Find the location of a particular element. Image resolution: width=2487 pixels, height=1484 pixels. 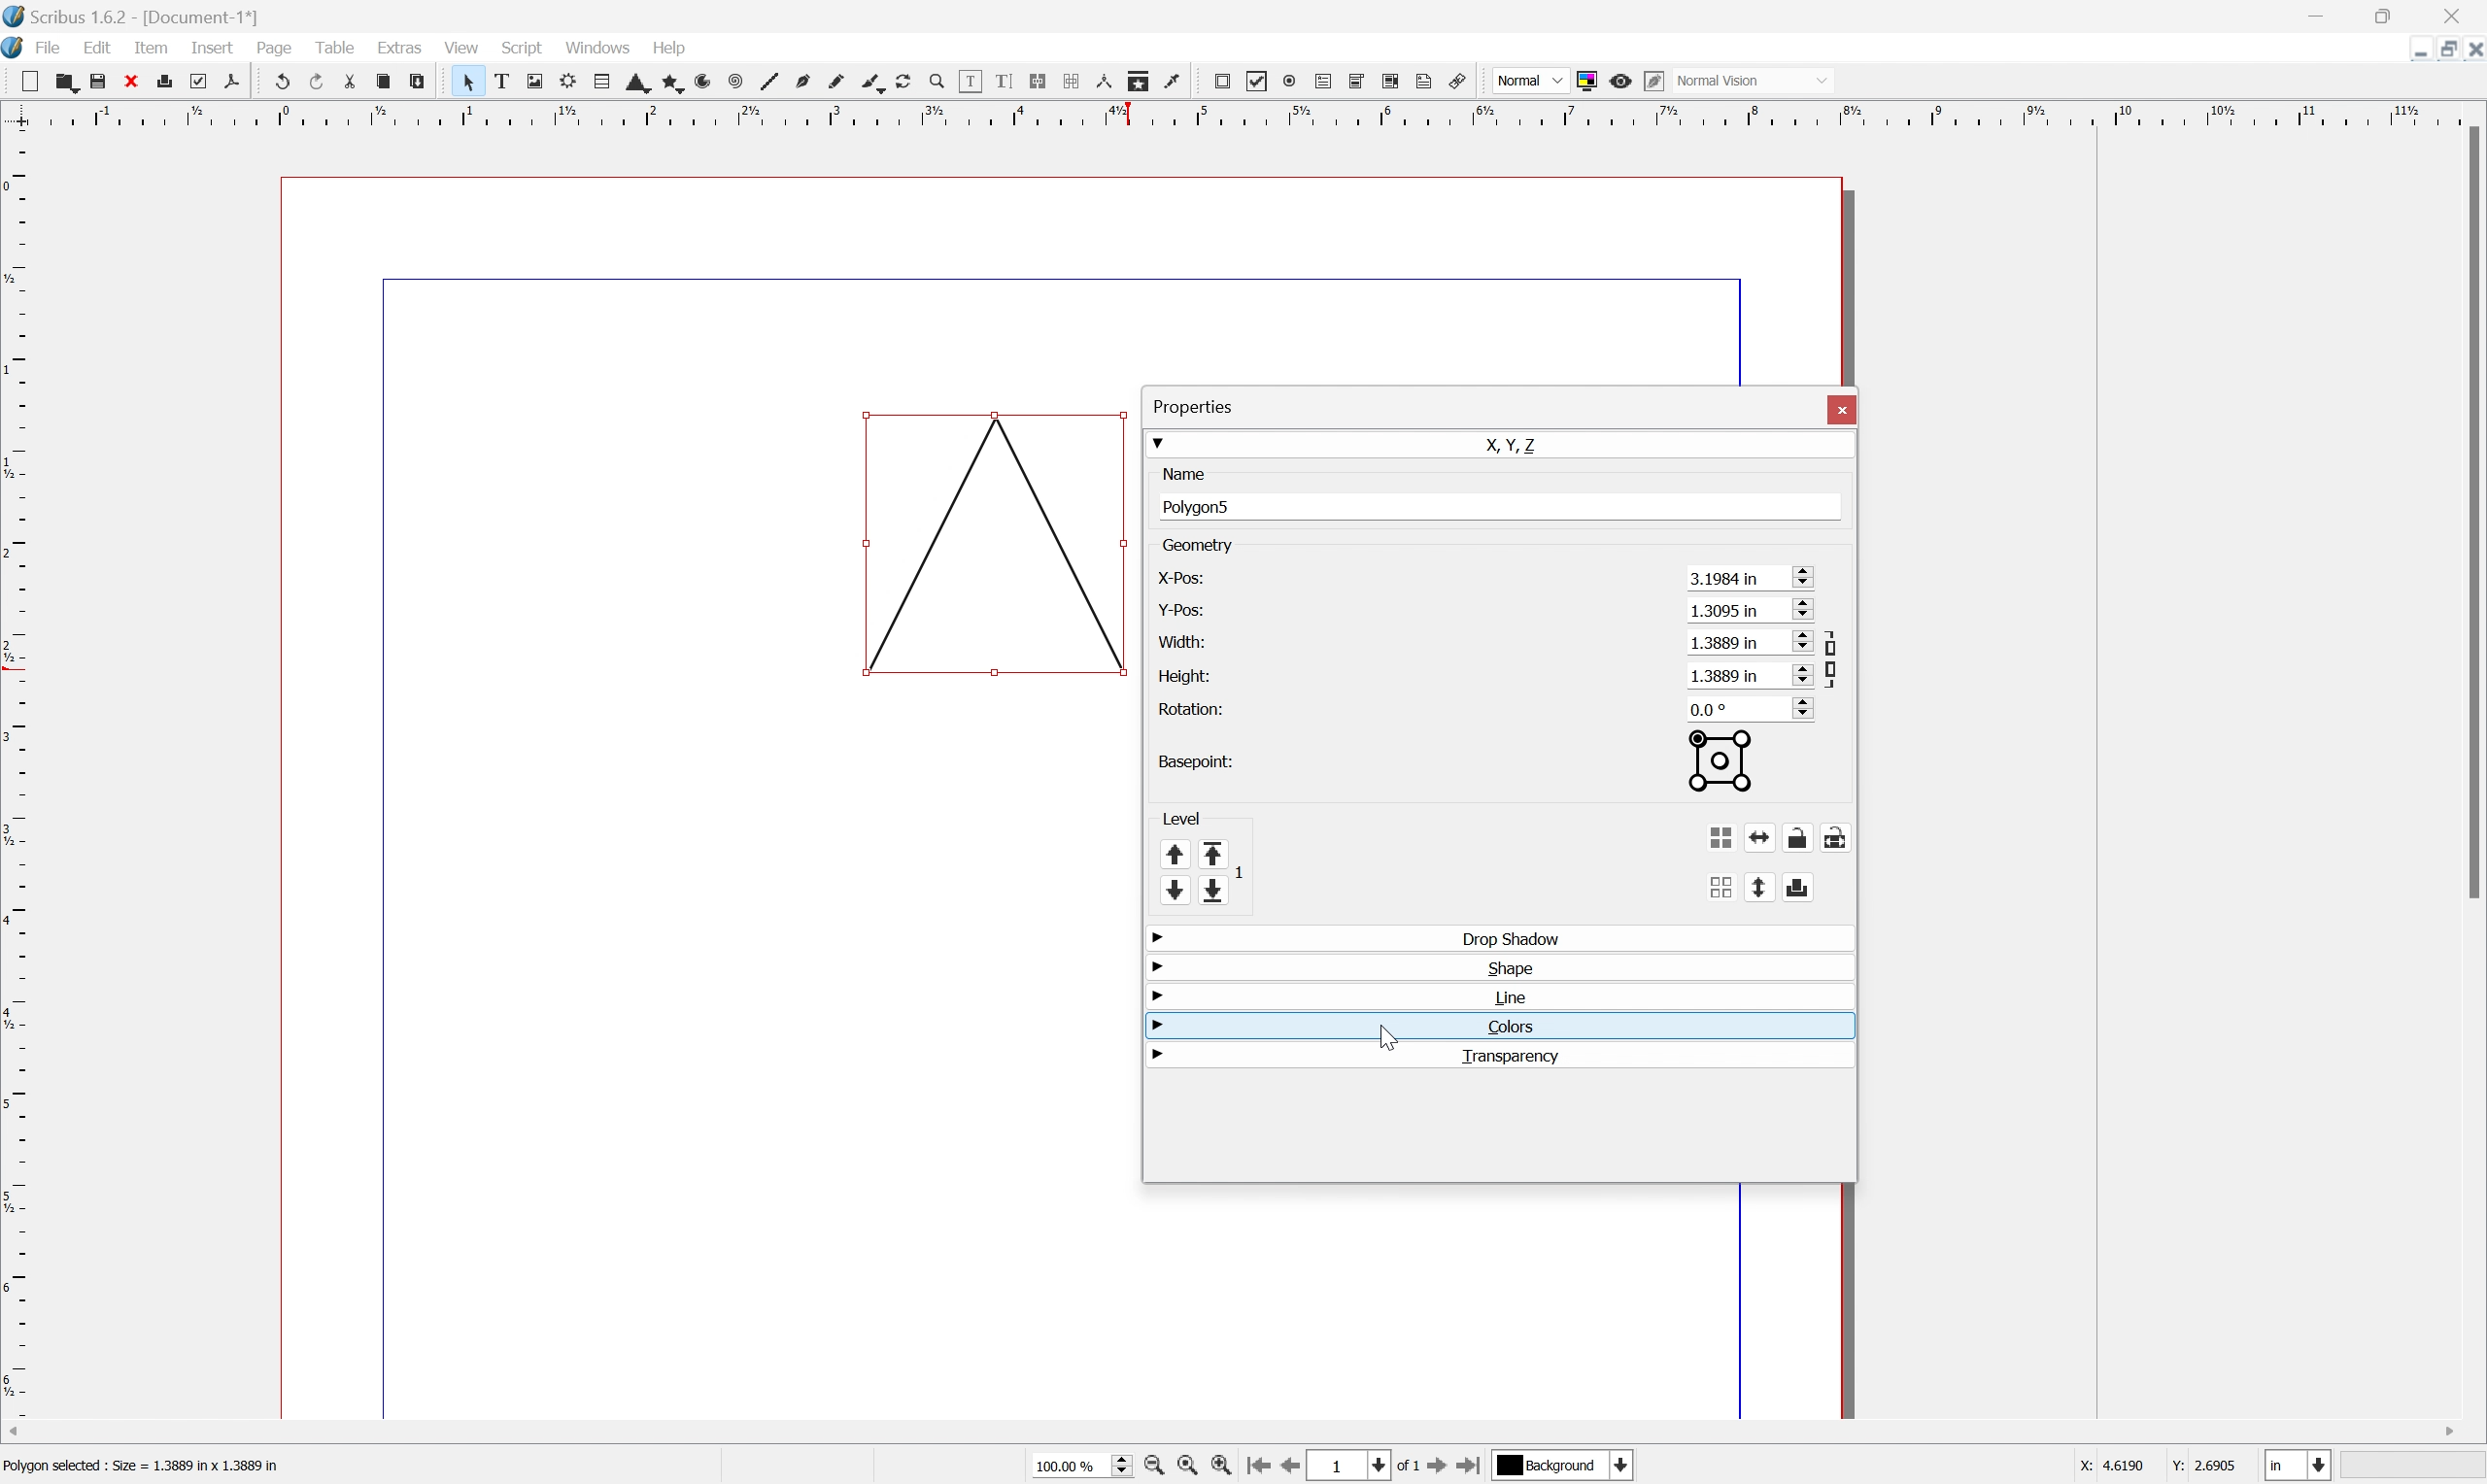

Width: is located at coordinates (1180, 640).